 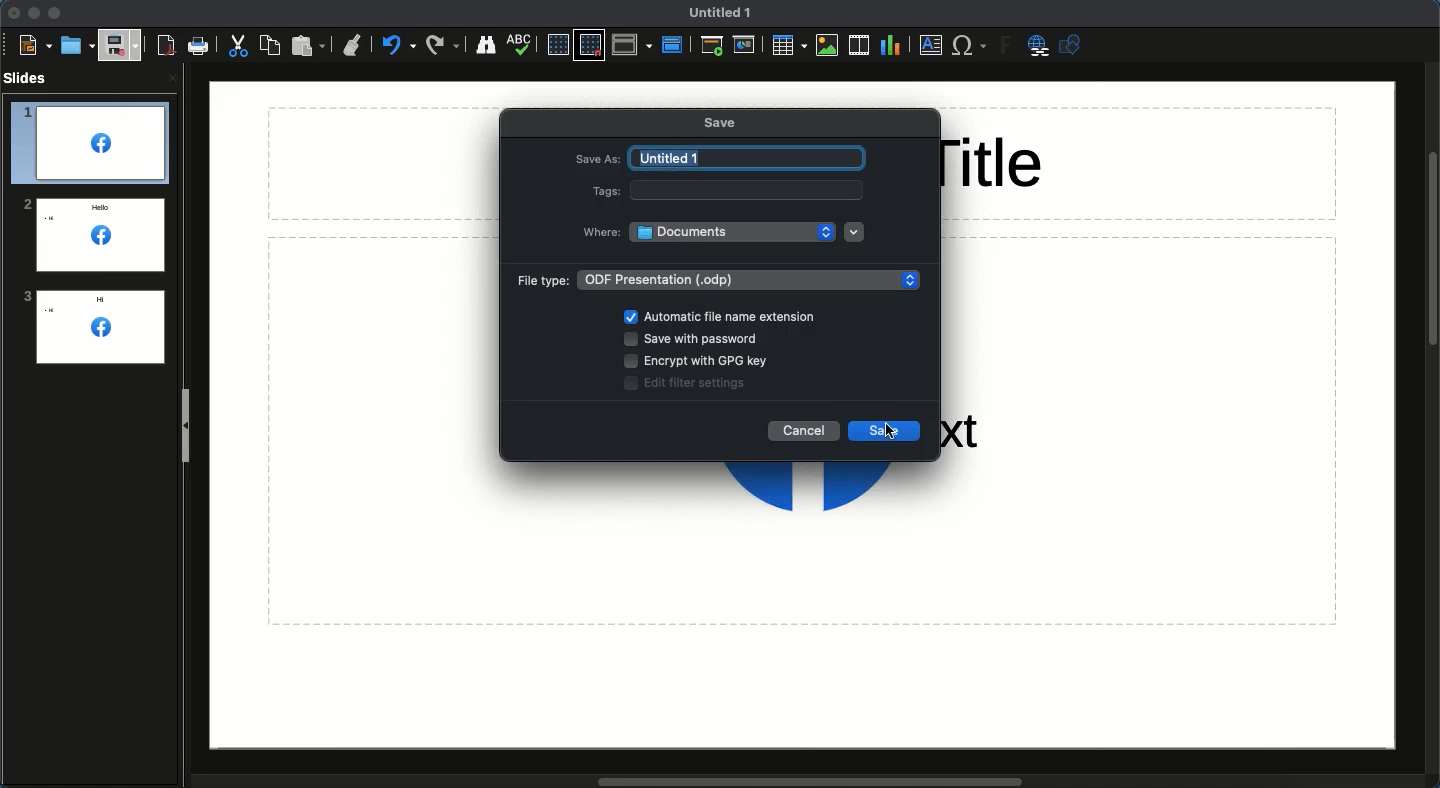 I want to click on Snap to grid, so click(x=589, y=45).